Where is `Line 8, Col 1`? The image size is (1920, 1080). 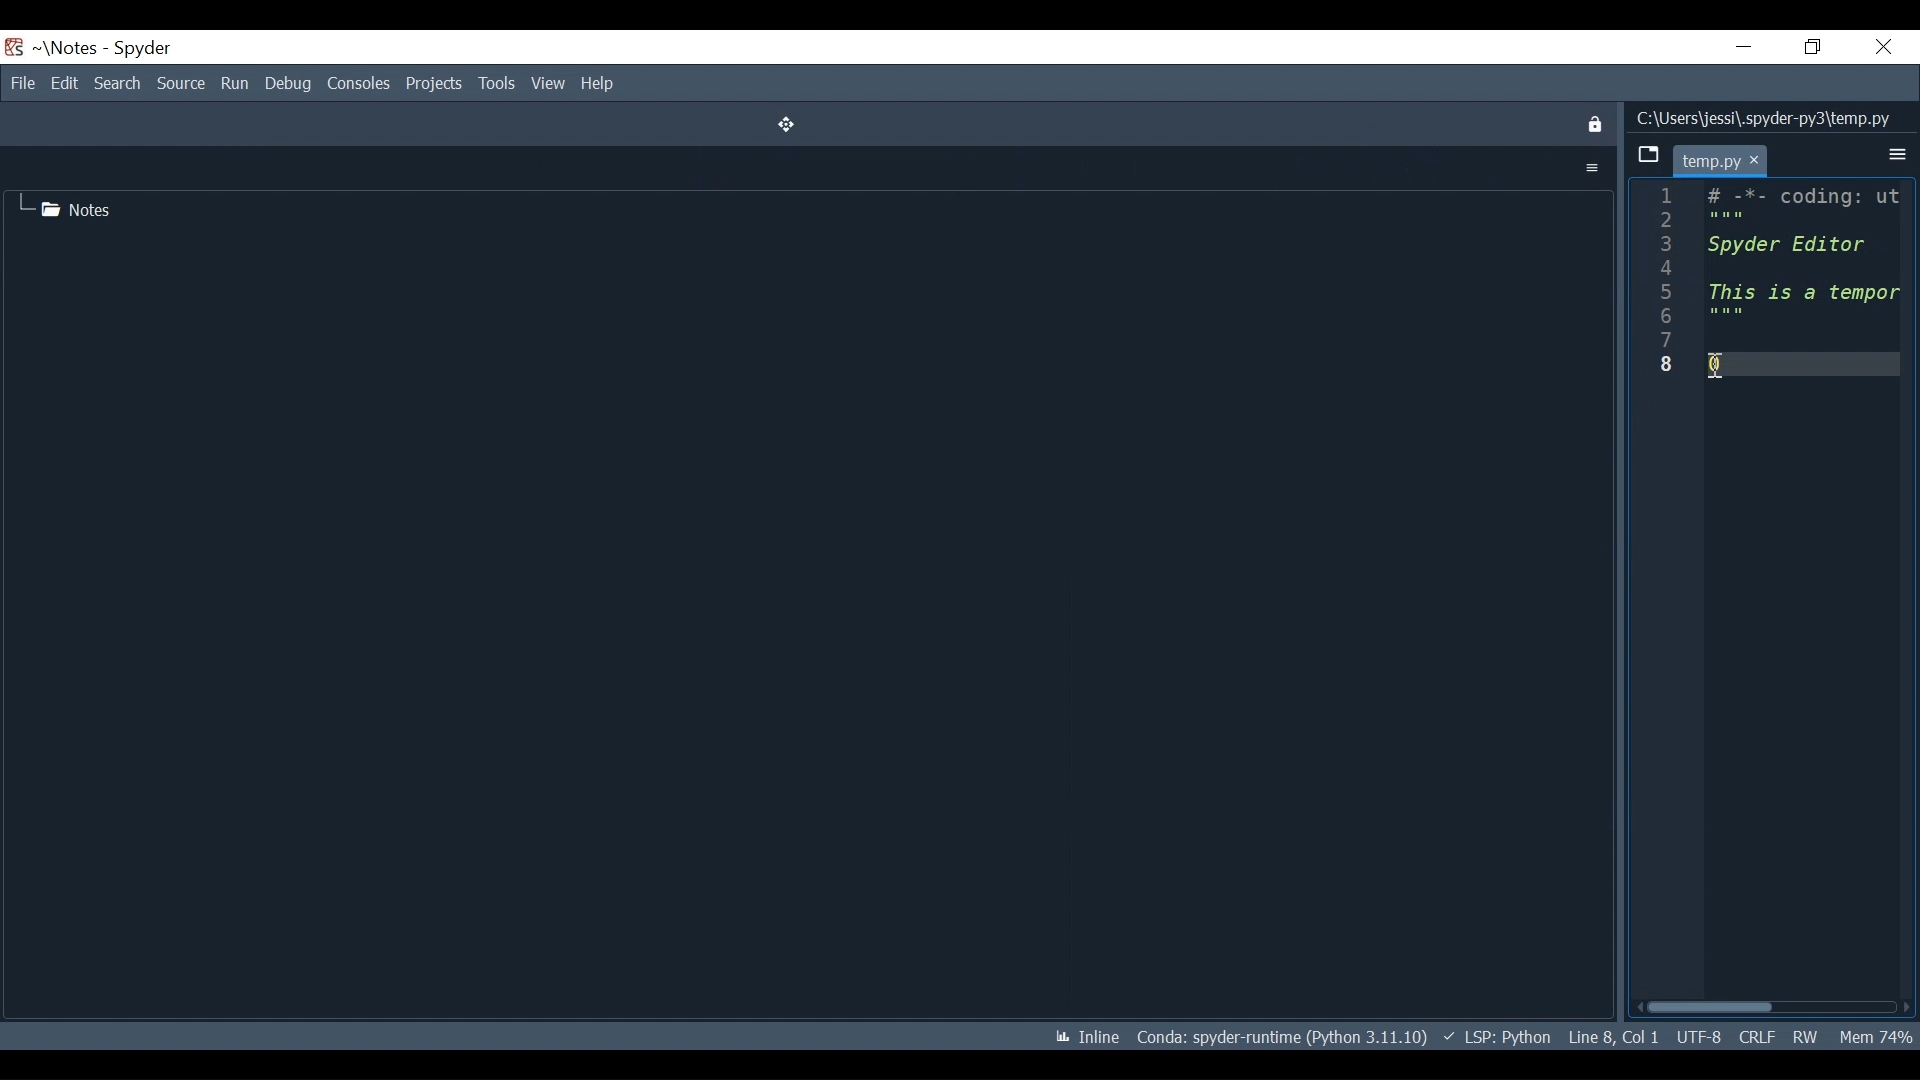
Line 8, Col 1 is located at coordinates (1611, 1036).